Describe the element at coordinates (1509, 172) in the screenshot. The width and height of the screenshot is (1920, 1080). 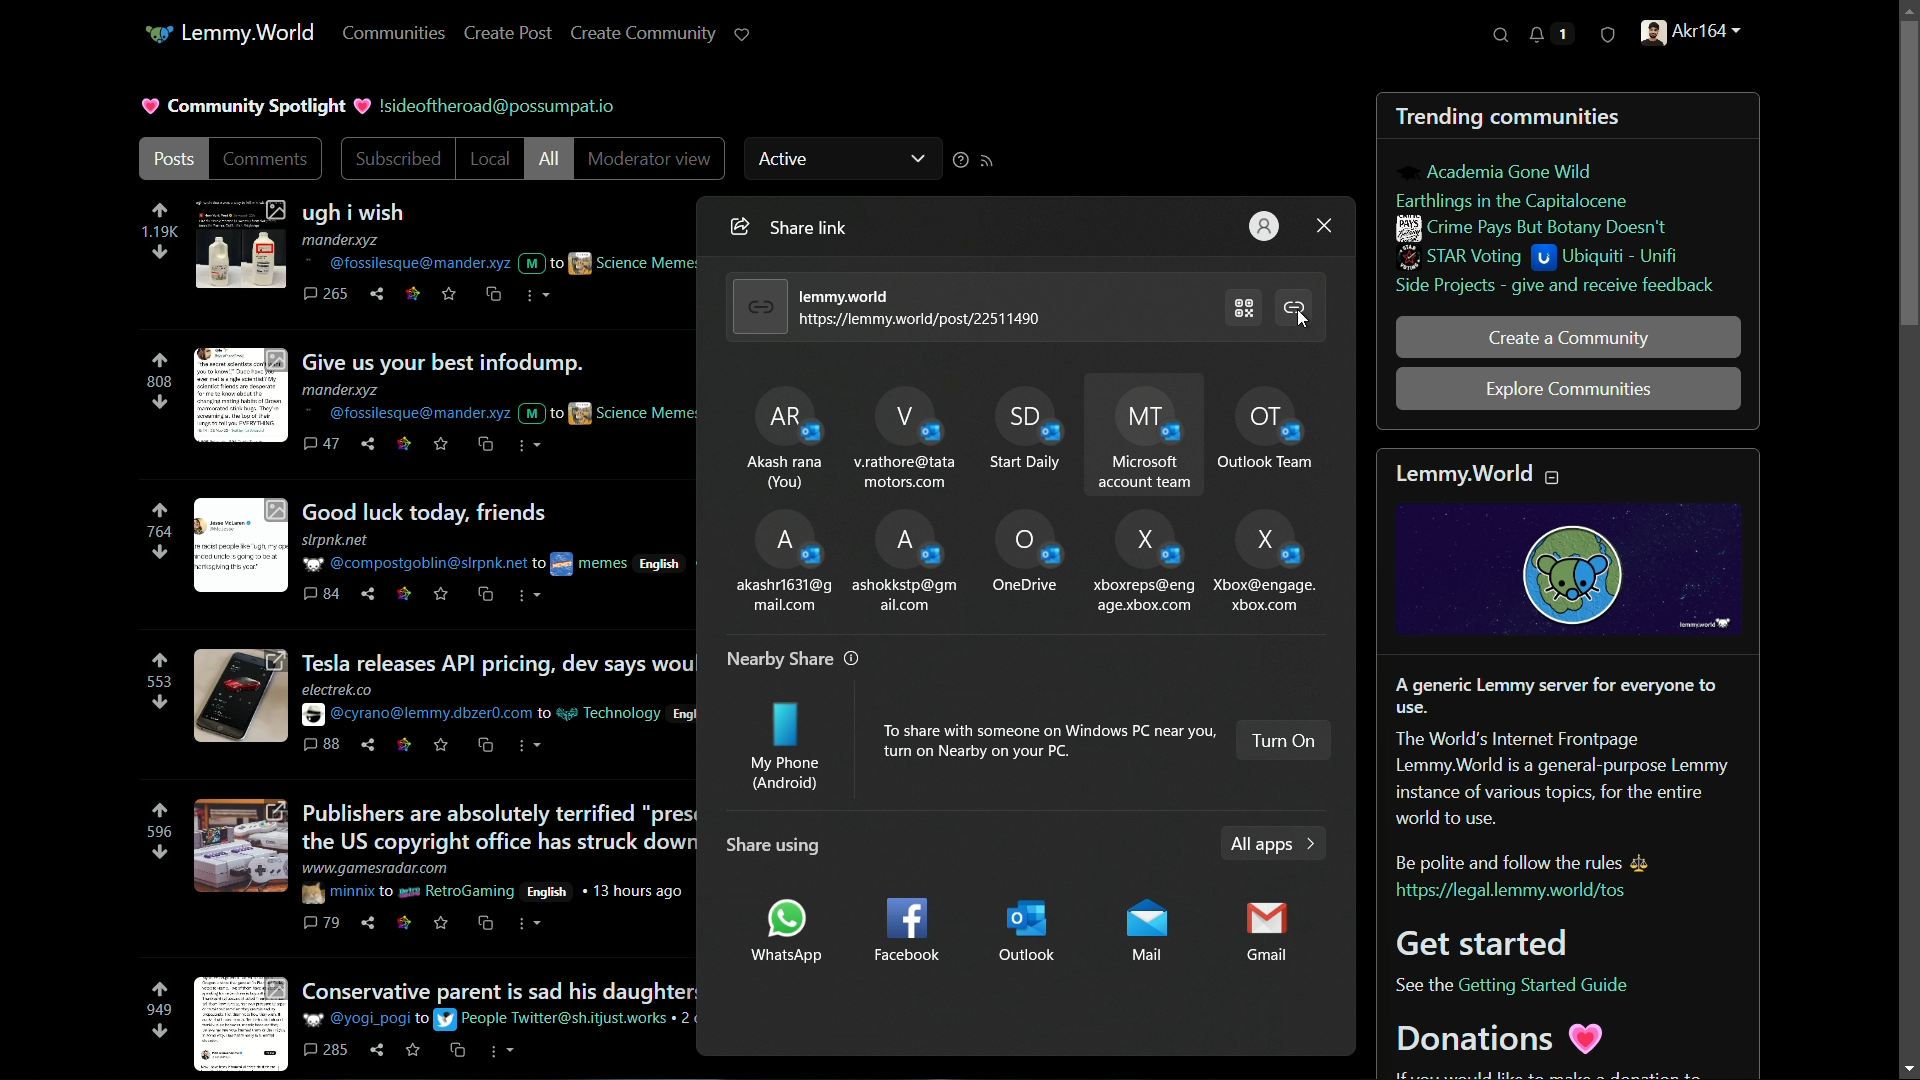
I see `academia gone wild` at that location.